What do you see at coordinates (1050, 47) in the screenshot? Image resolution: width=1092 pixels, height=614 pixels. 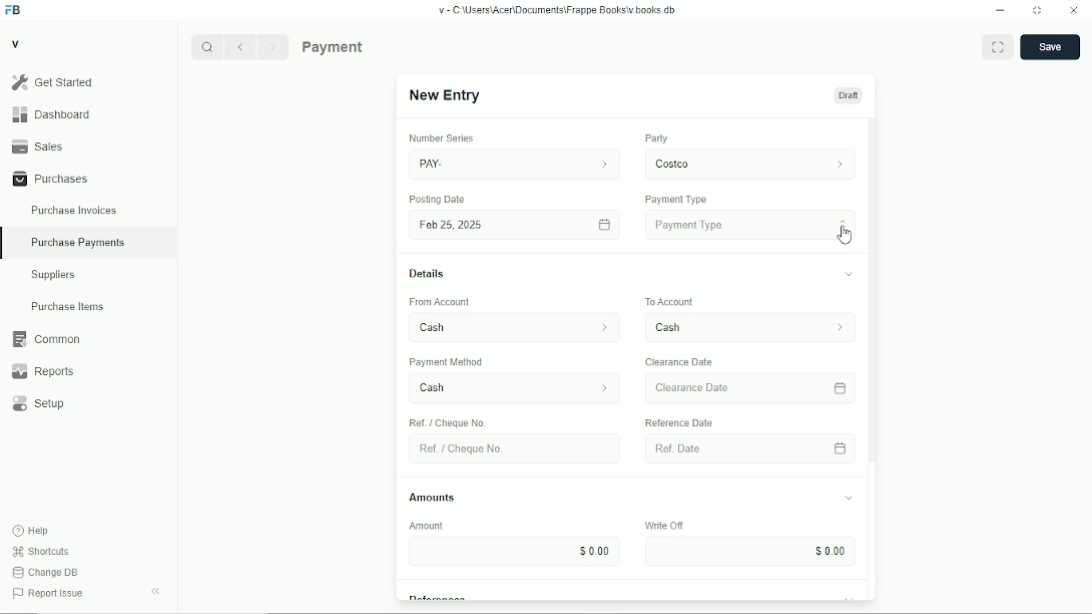 I see `save` at bounding box center [1050, 47].